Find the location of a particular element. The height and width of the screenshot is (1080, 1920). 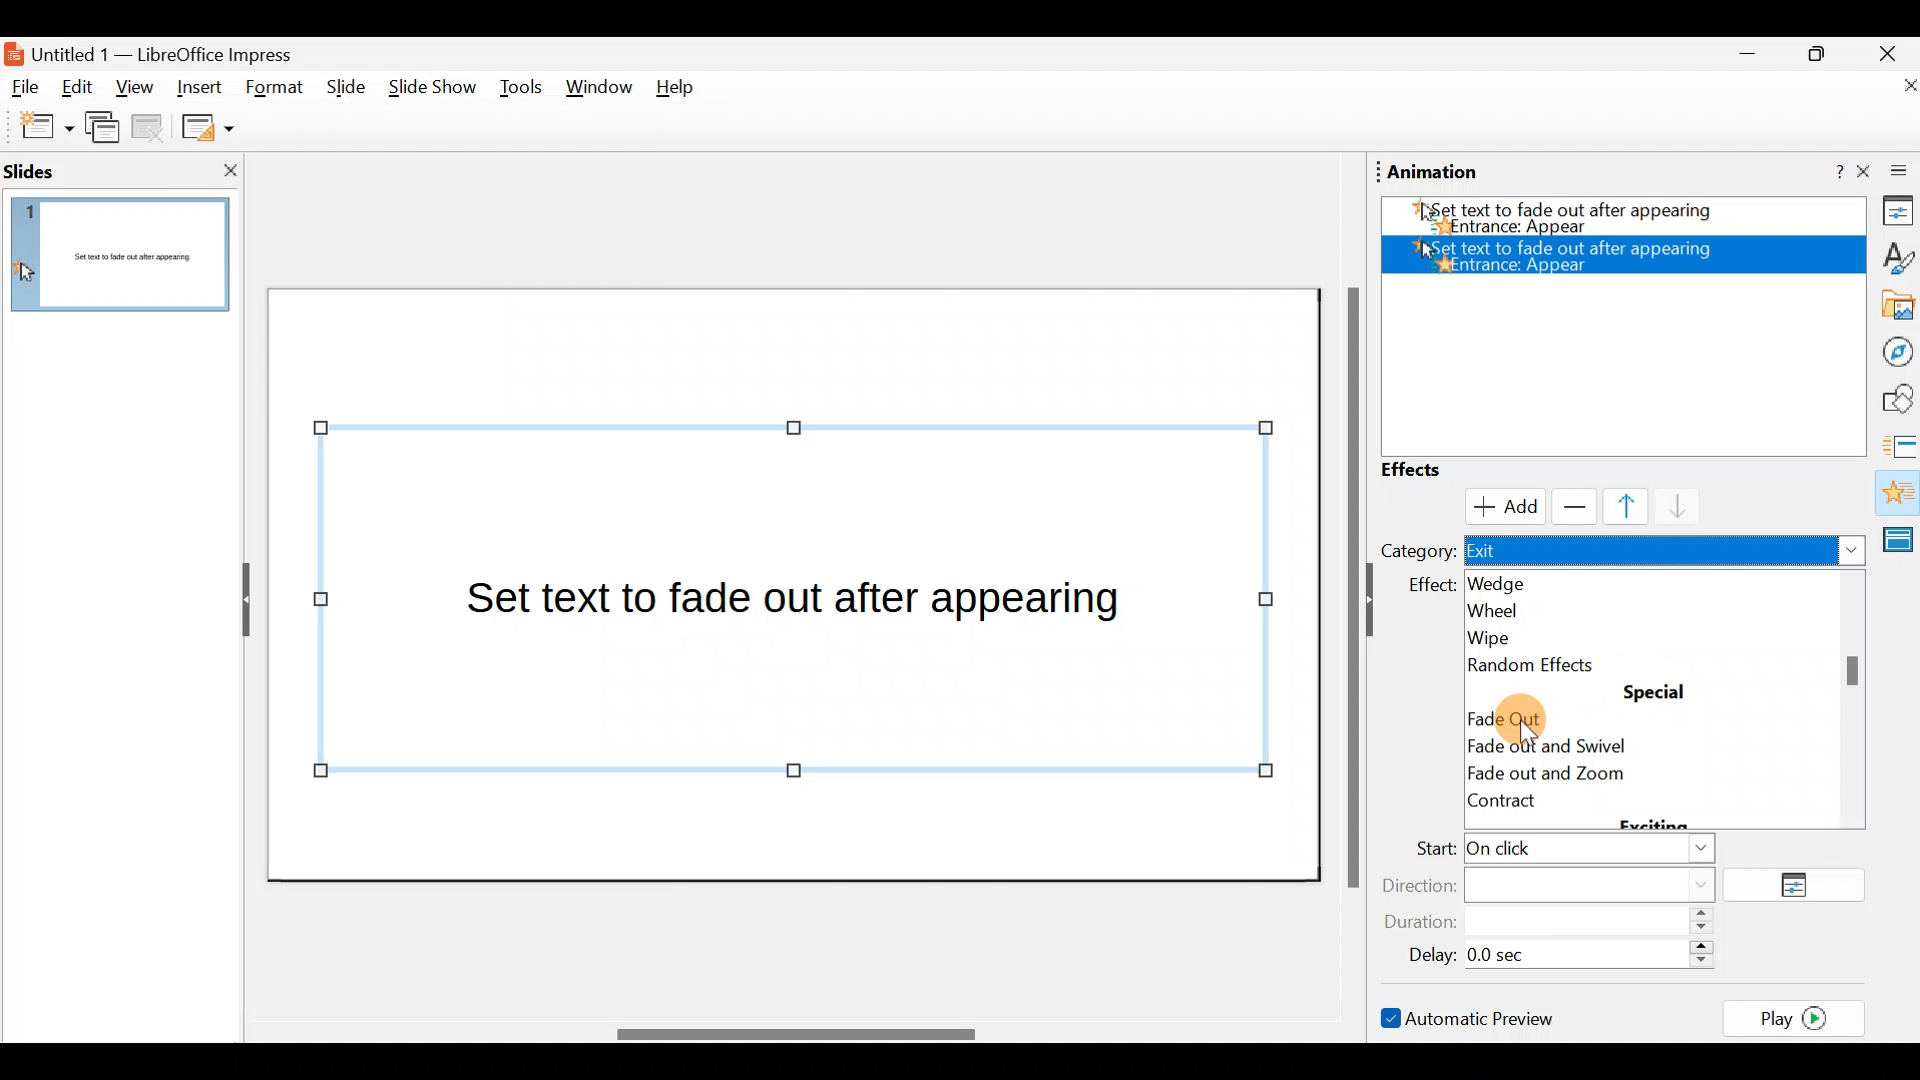

Slides is located at coordinates (64, 170).